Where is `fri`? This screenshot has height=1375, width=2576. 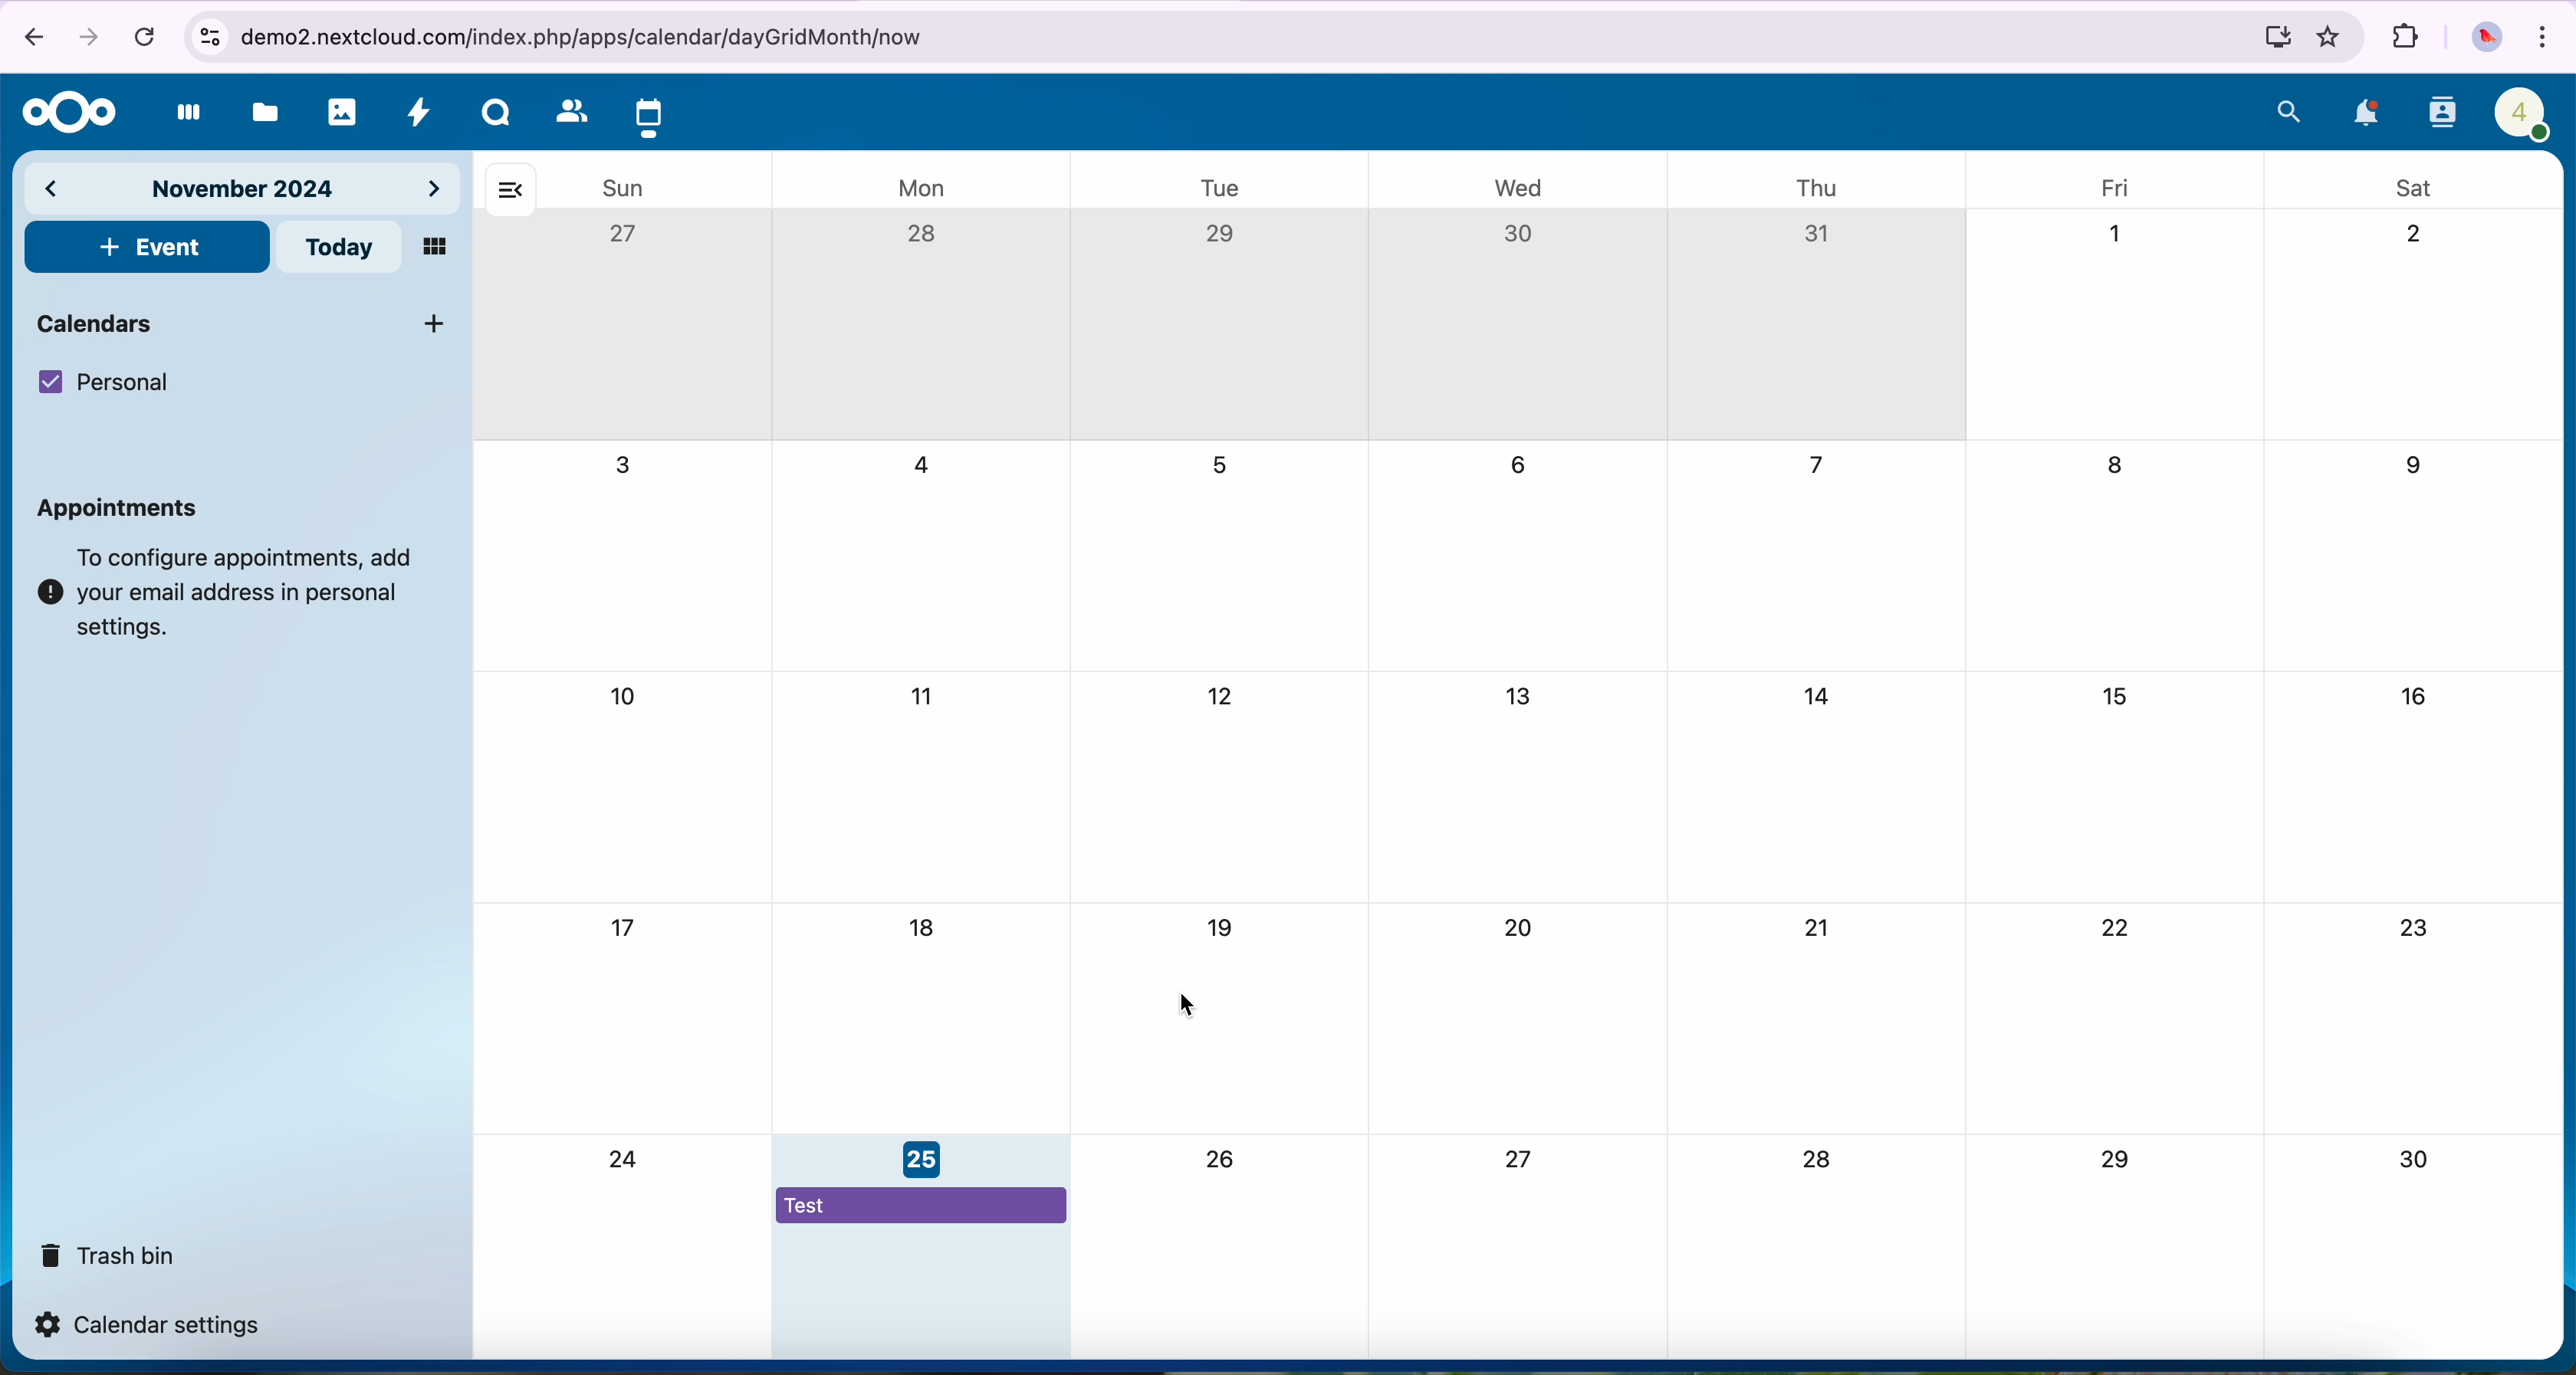
fri is located at coordinates (2109, 184).